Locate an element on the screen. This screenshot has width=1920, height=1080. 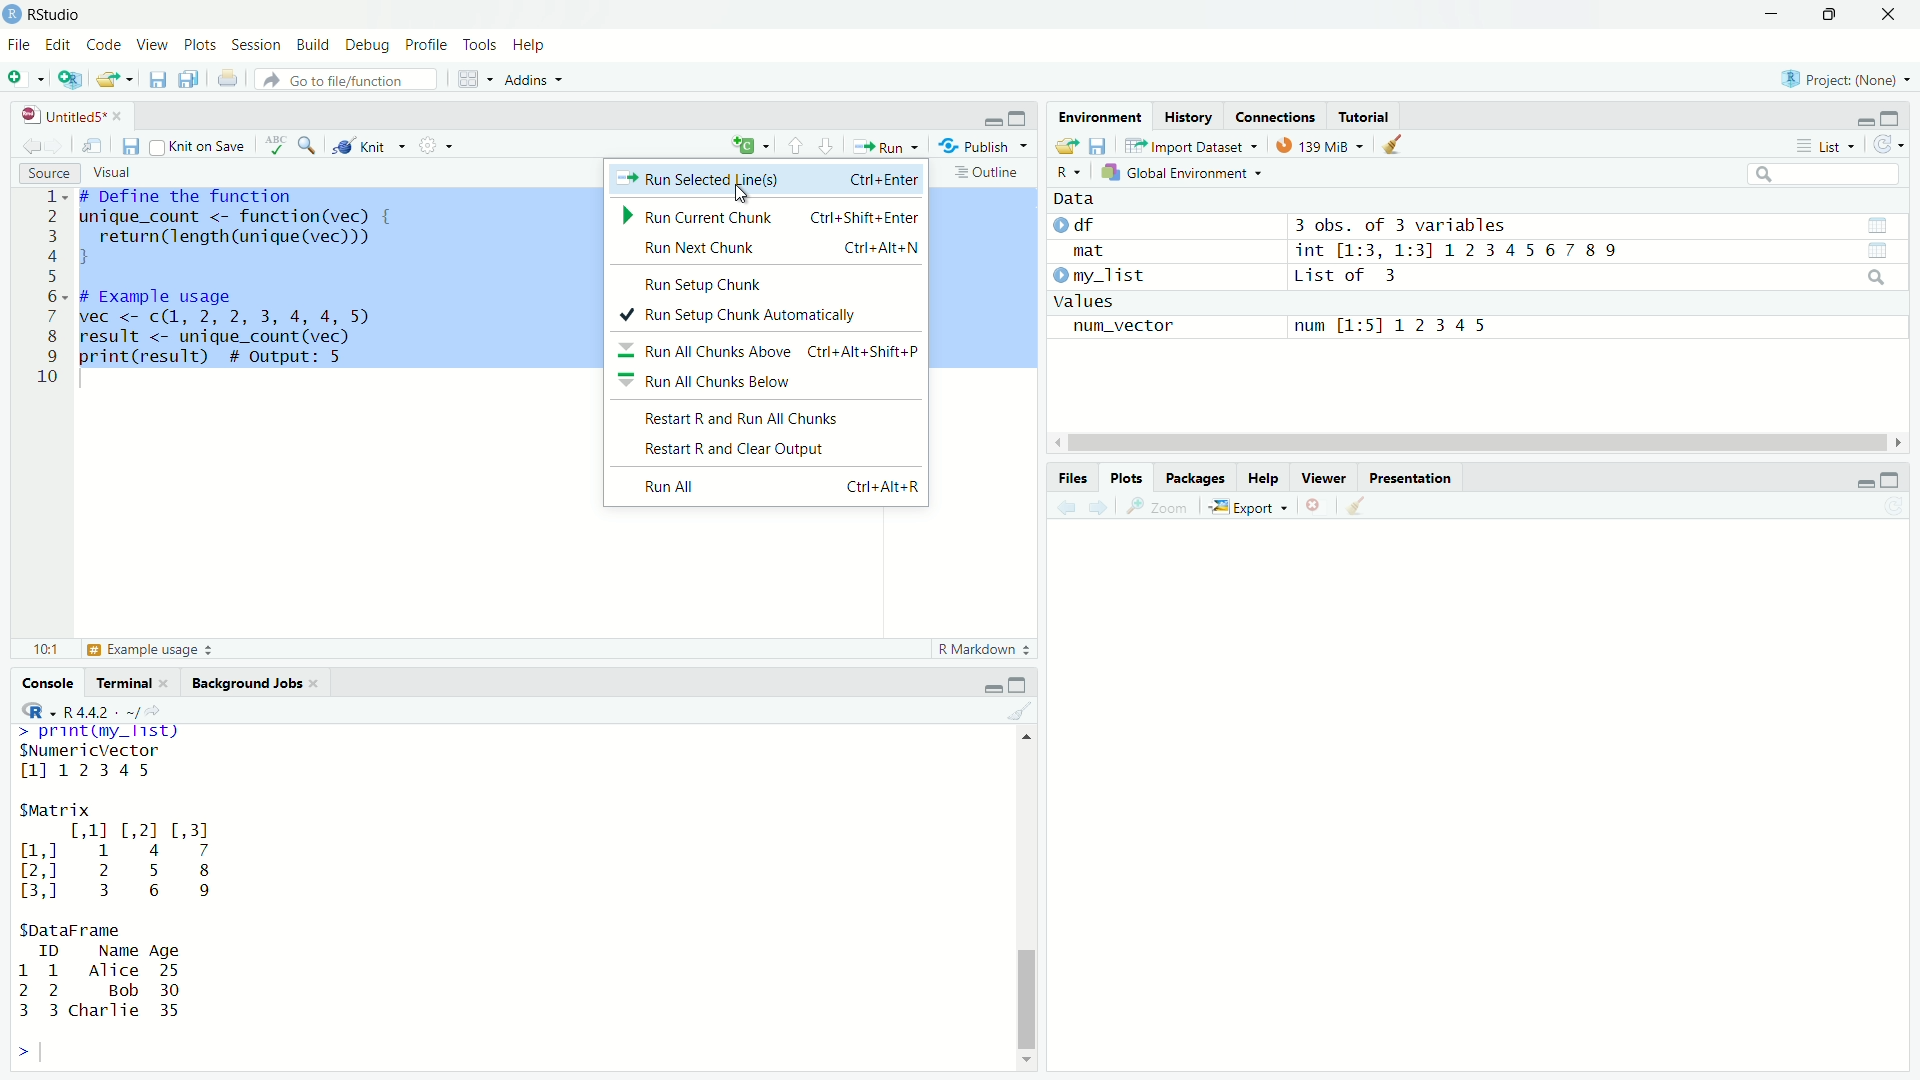
Environment is located at coordinates (1101, 118).